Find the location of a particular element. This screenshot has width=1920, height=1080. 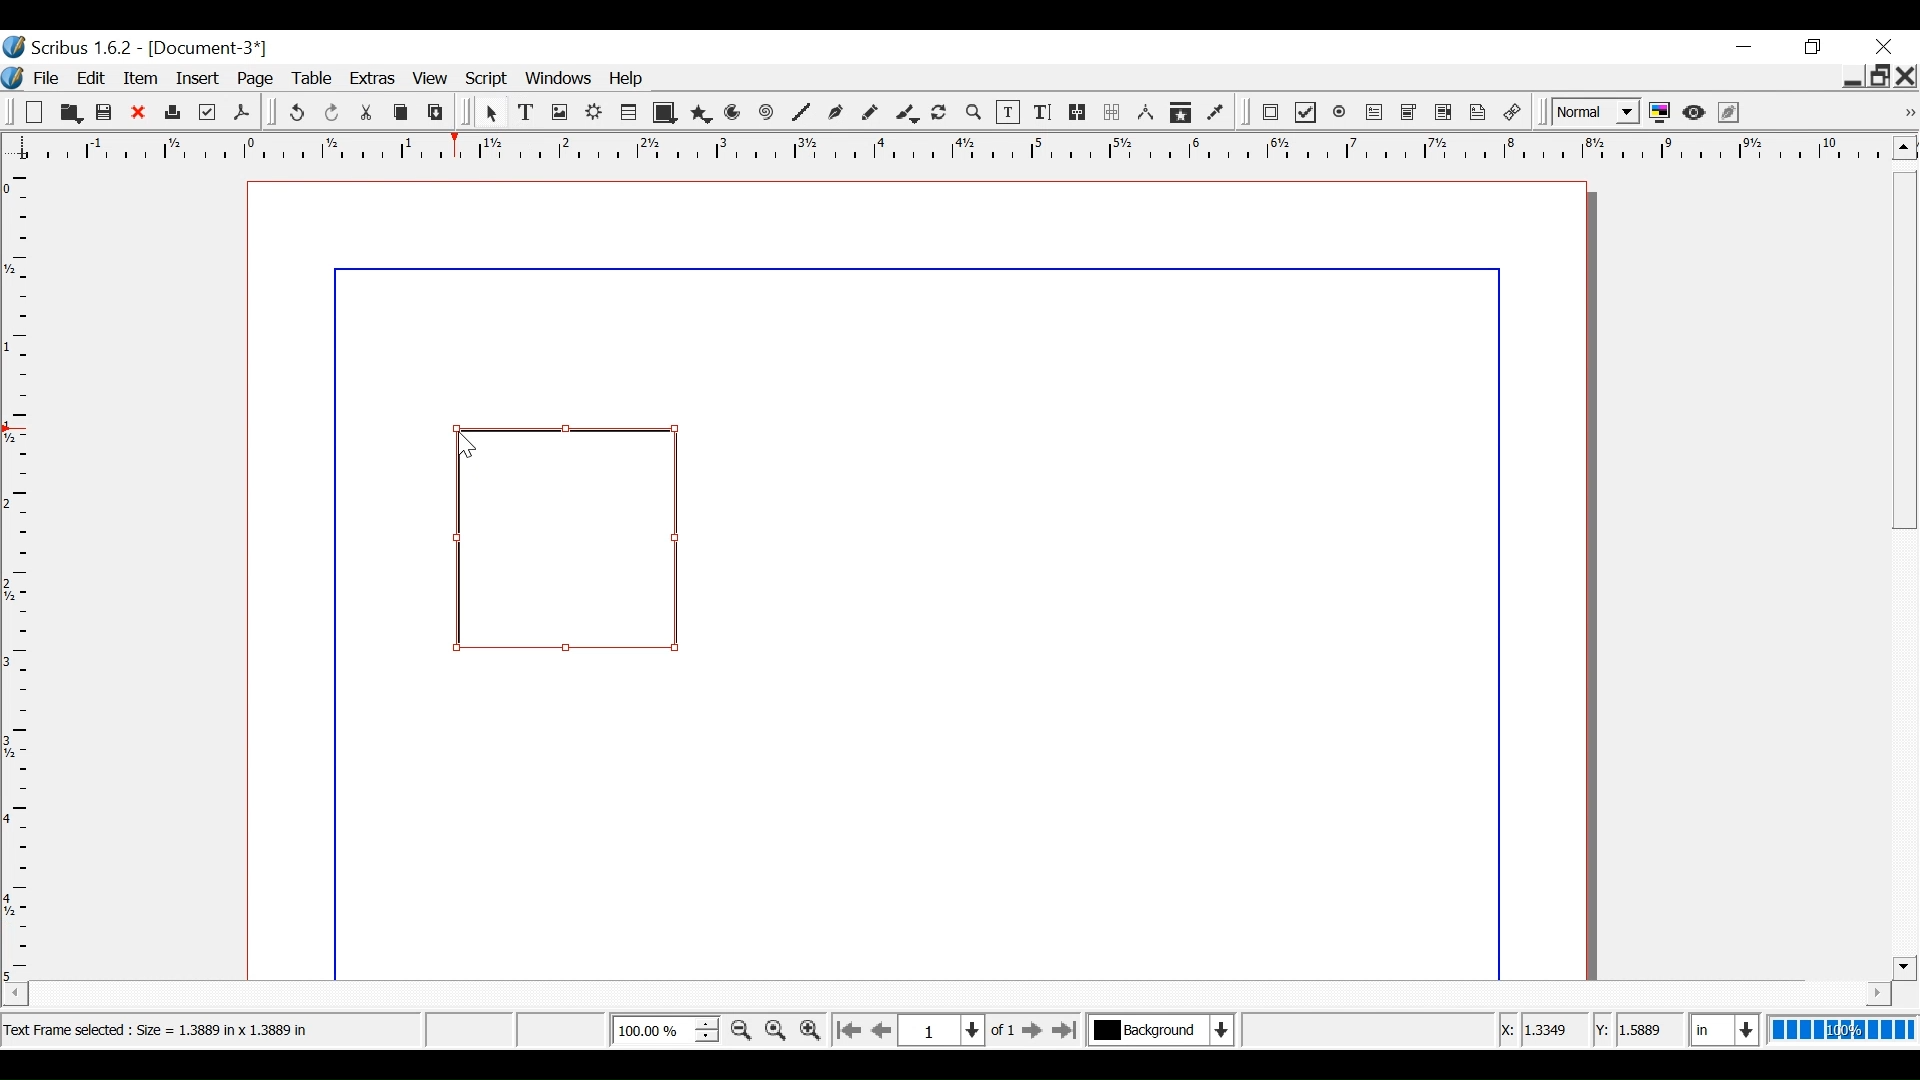

Script is located at coordinates (489, 79).